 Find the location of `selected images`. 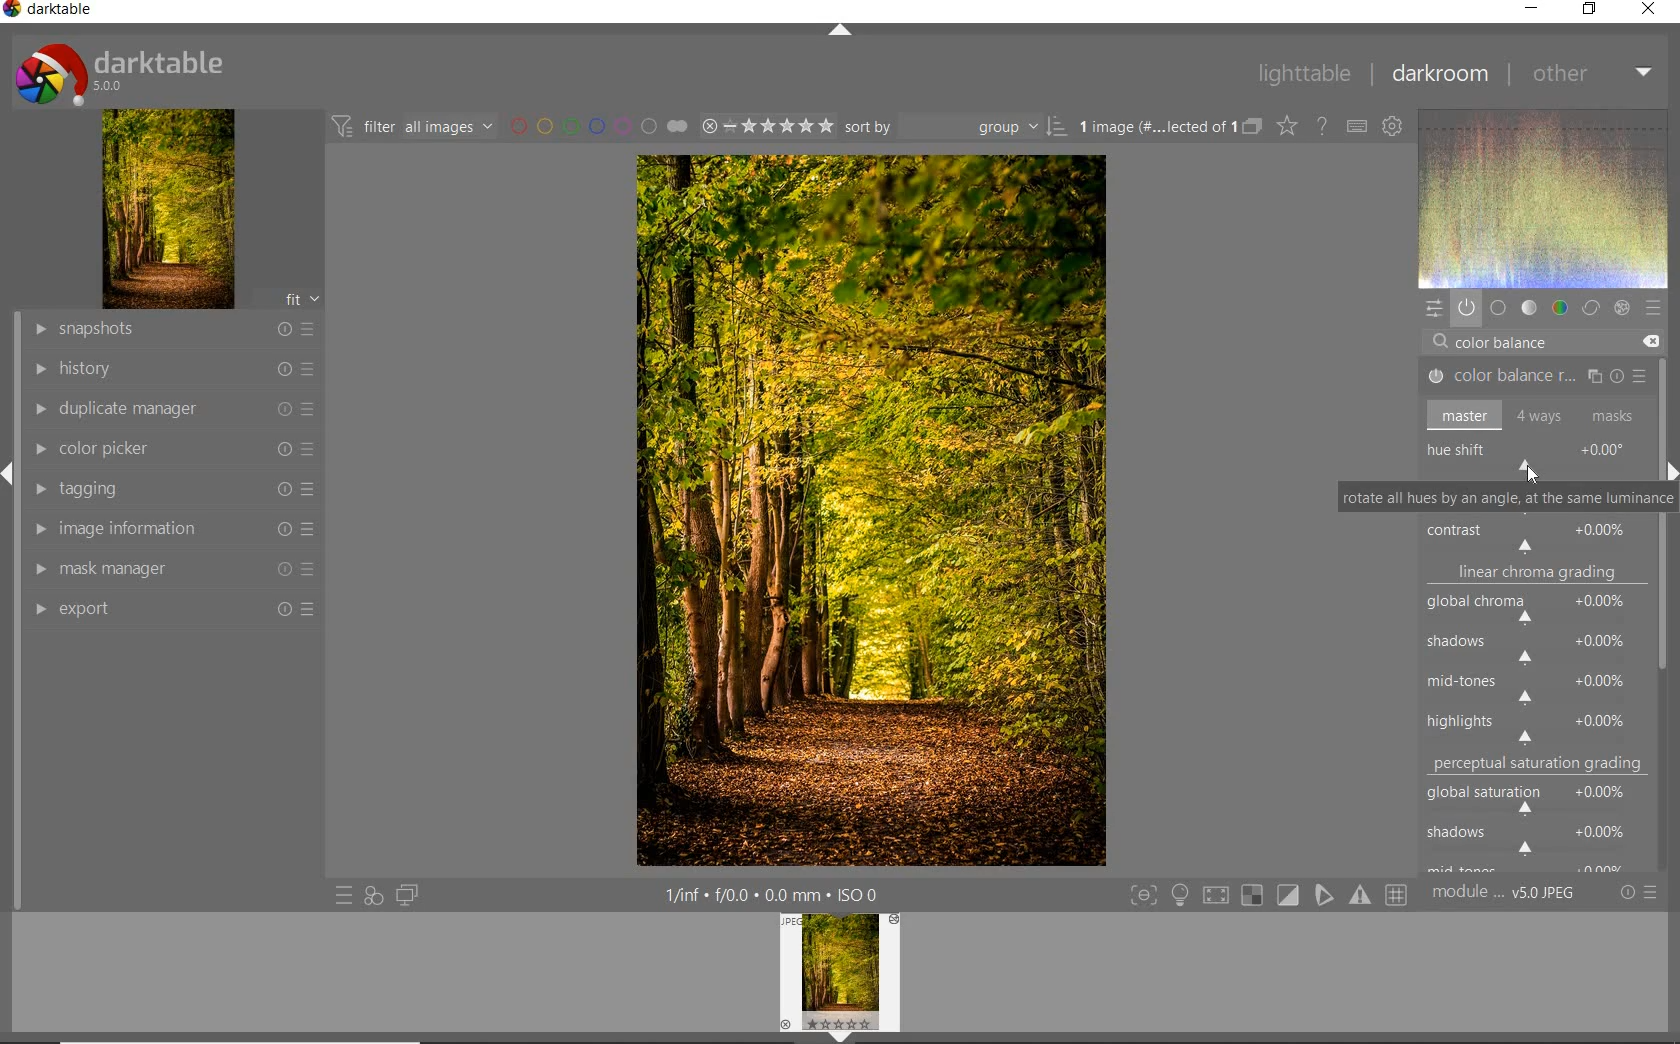

selected images is located at coordinates (1153, 127).